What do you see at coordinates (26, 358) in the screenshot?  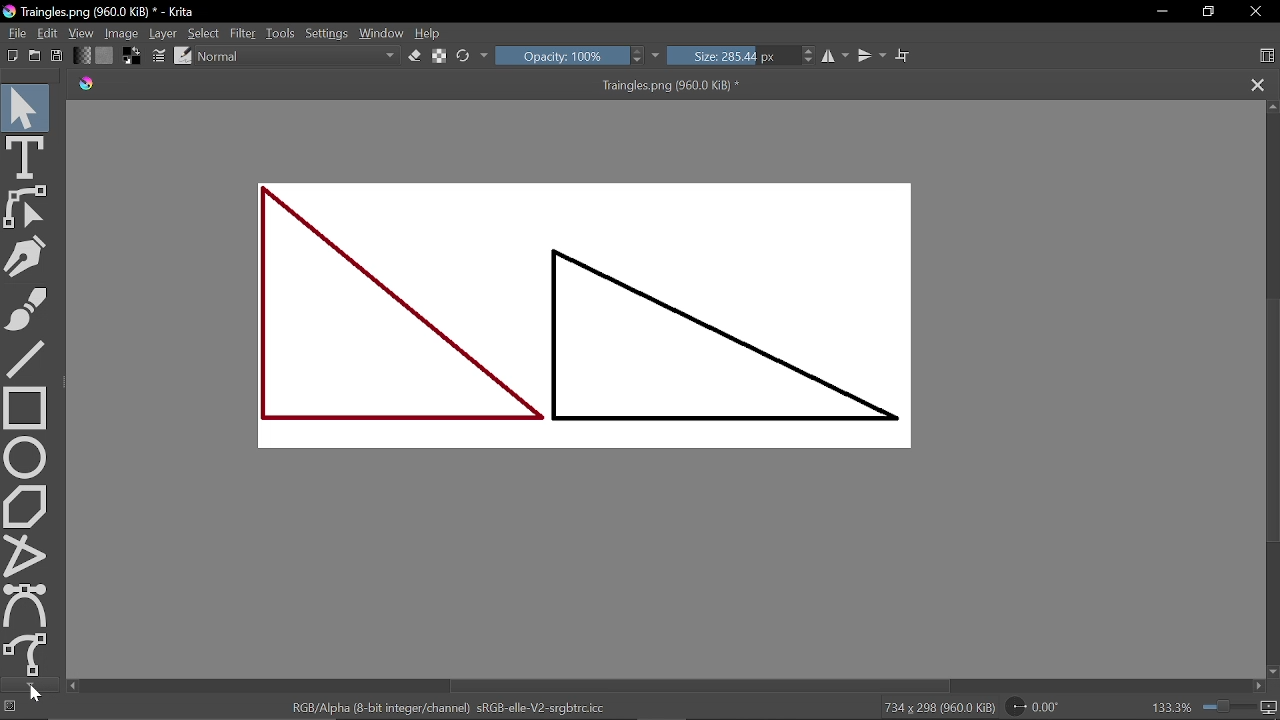 I see `Line tool` at bounding box center [26, 358].